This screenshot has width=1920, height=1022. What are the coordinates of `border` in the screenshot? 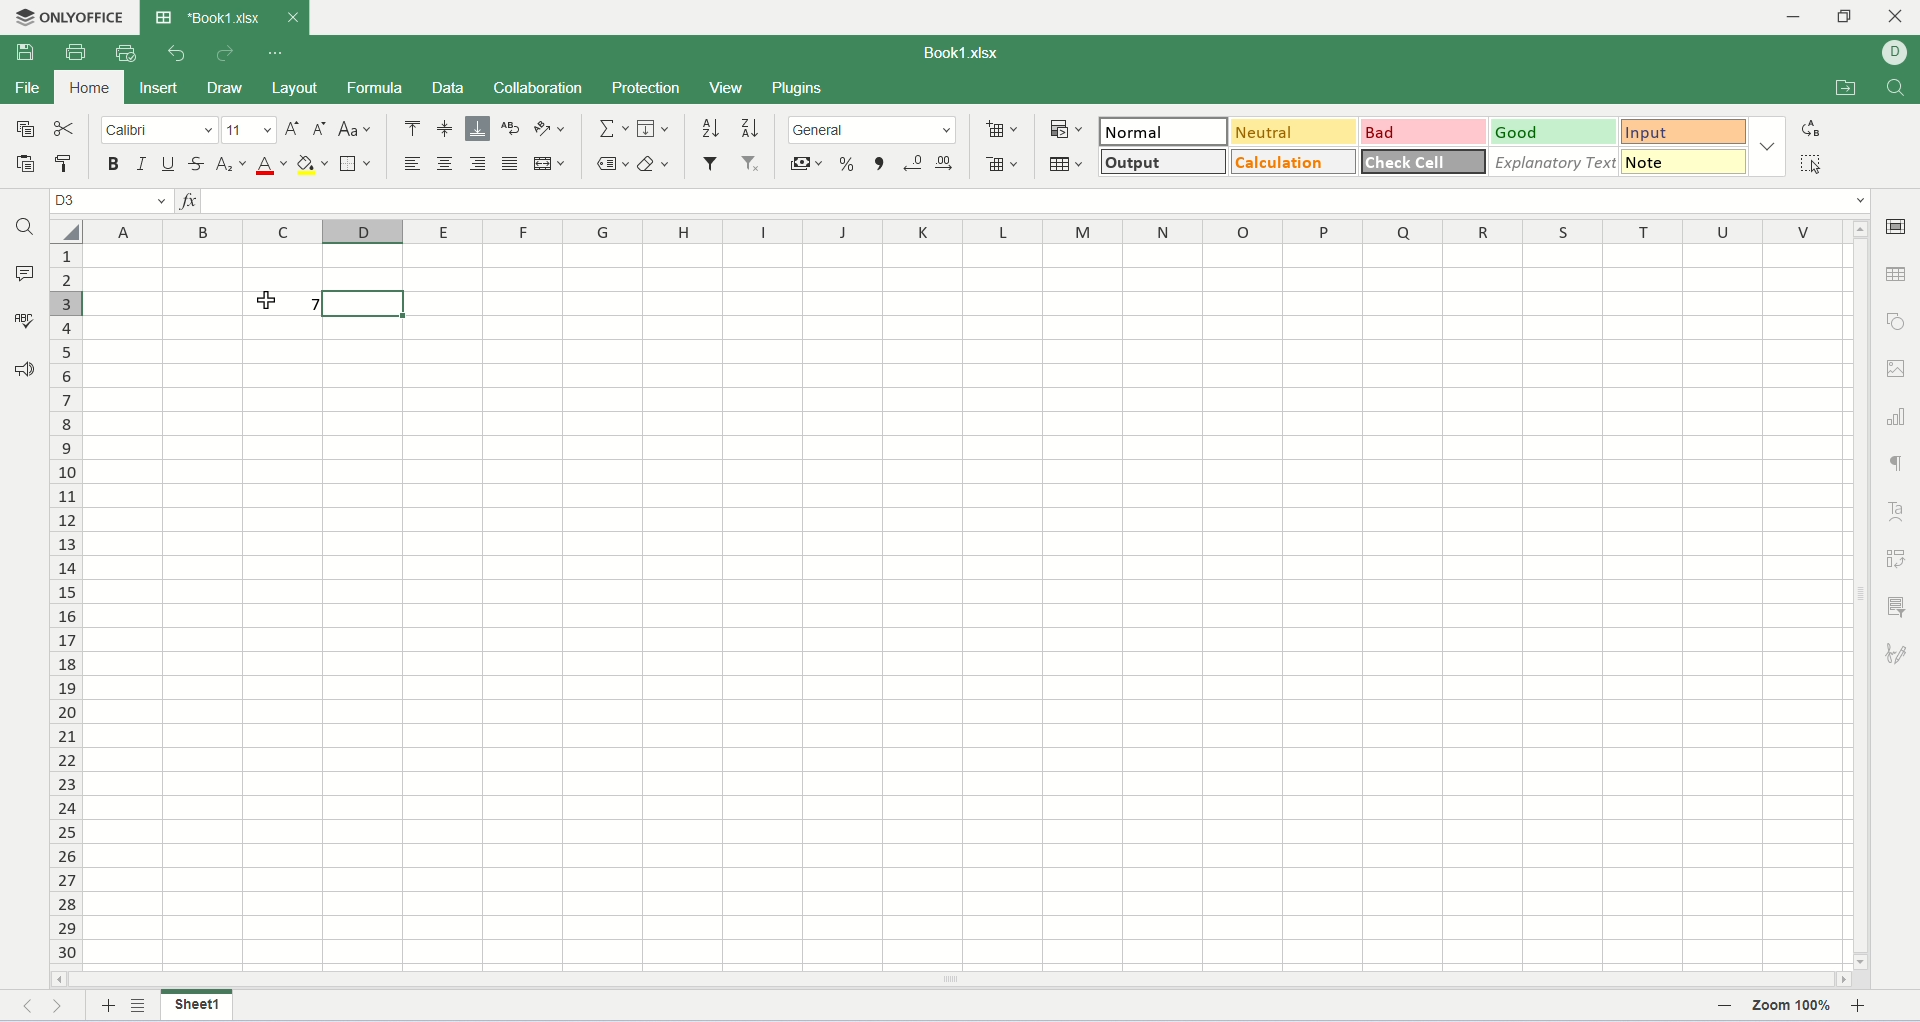 It's located at (356, 165).